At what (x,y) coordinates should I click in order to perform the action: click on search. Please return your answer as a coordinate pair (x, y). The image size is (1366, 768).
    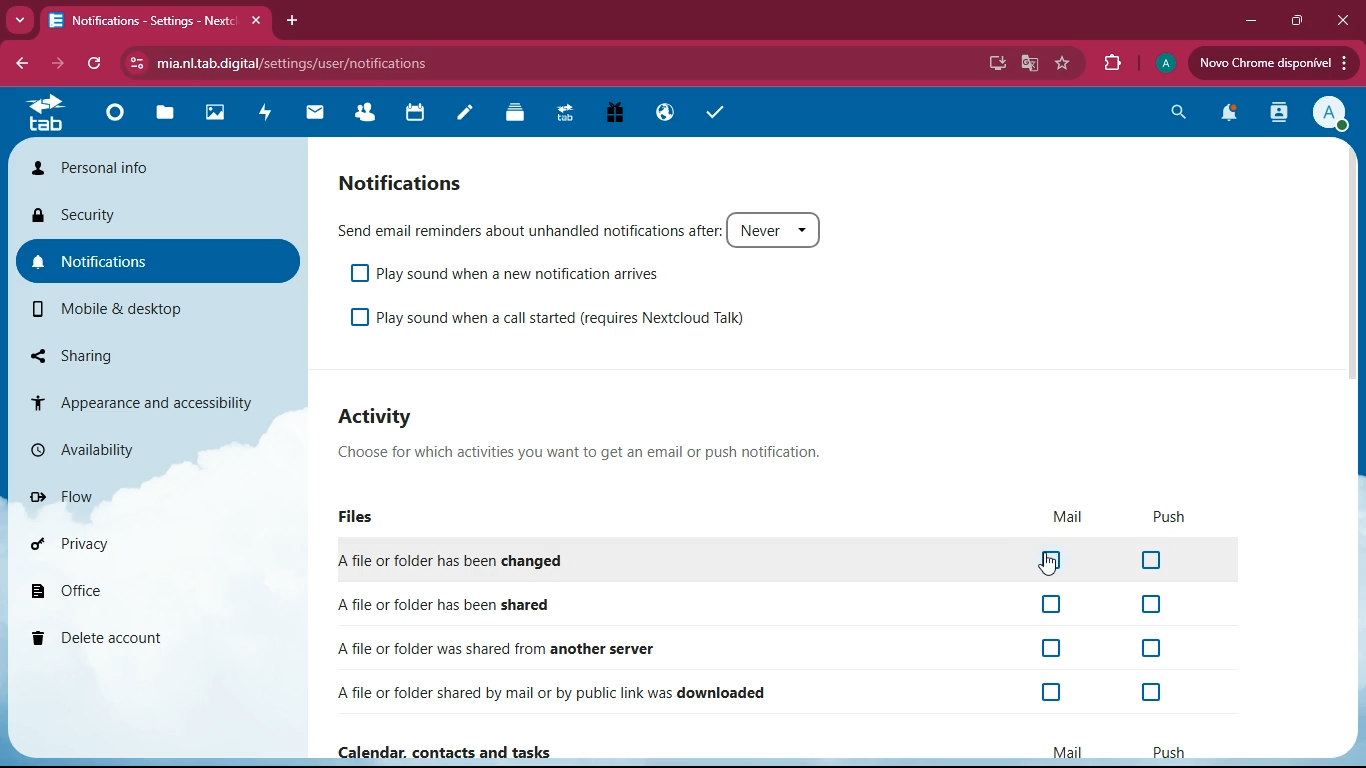
    Looking at the image, I should click on (1176, 115).